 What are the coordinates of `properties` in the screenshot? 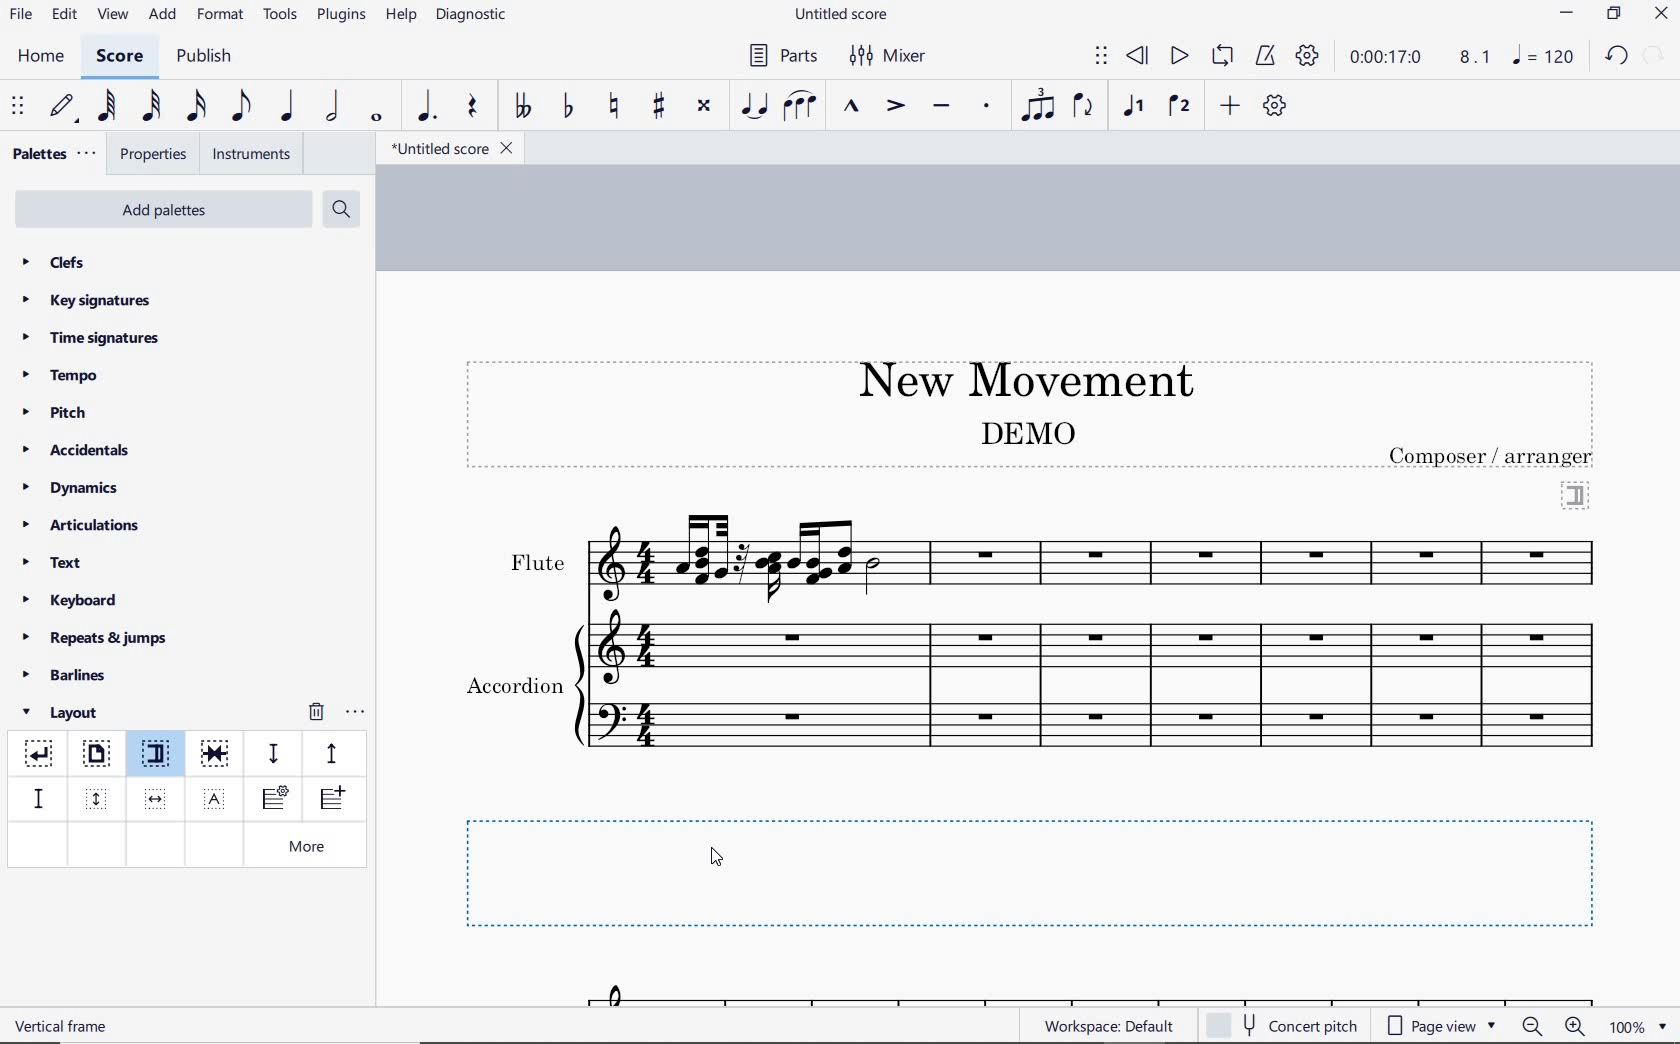 It's located at (155, 156).